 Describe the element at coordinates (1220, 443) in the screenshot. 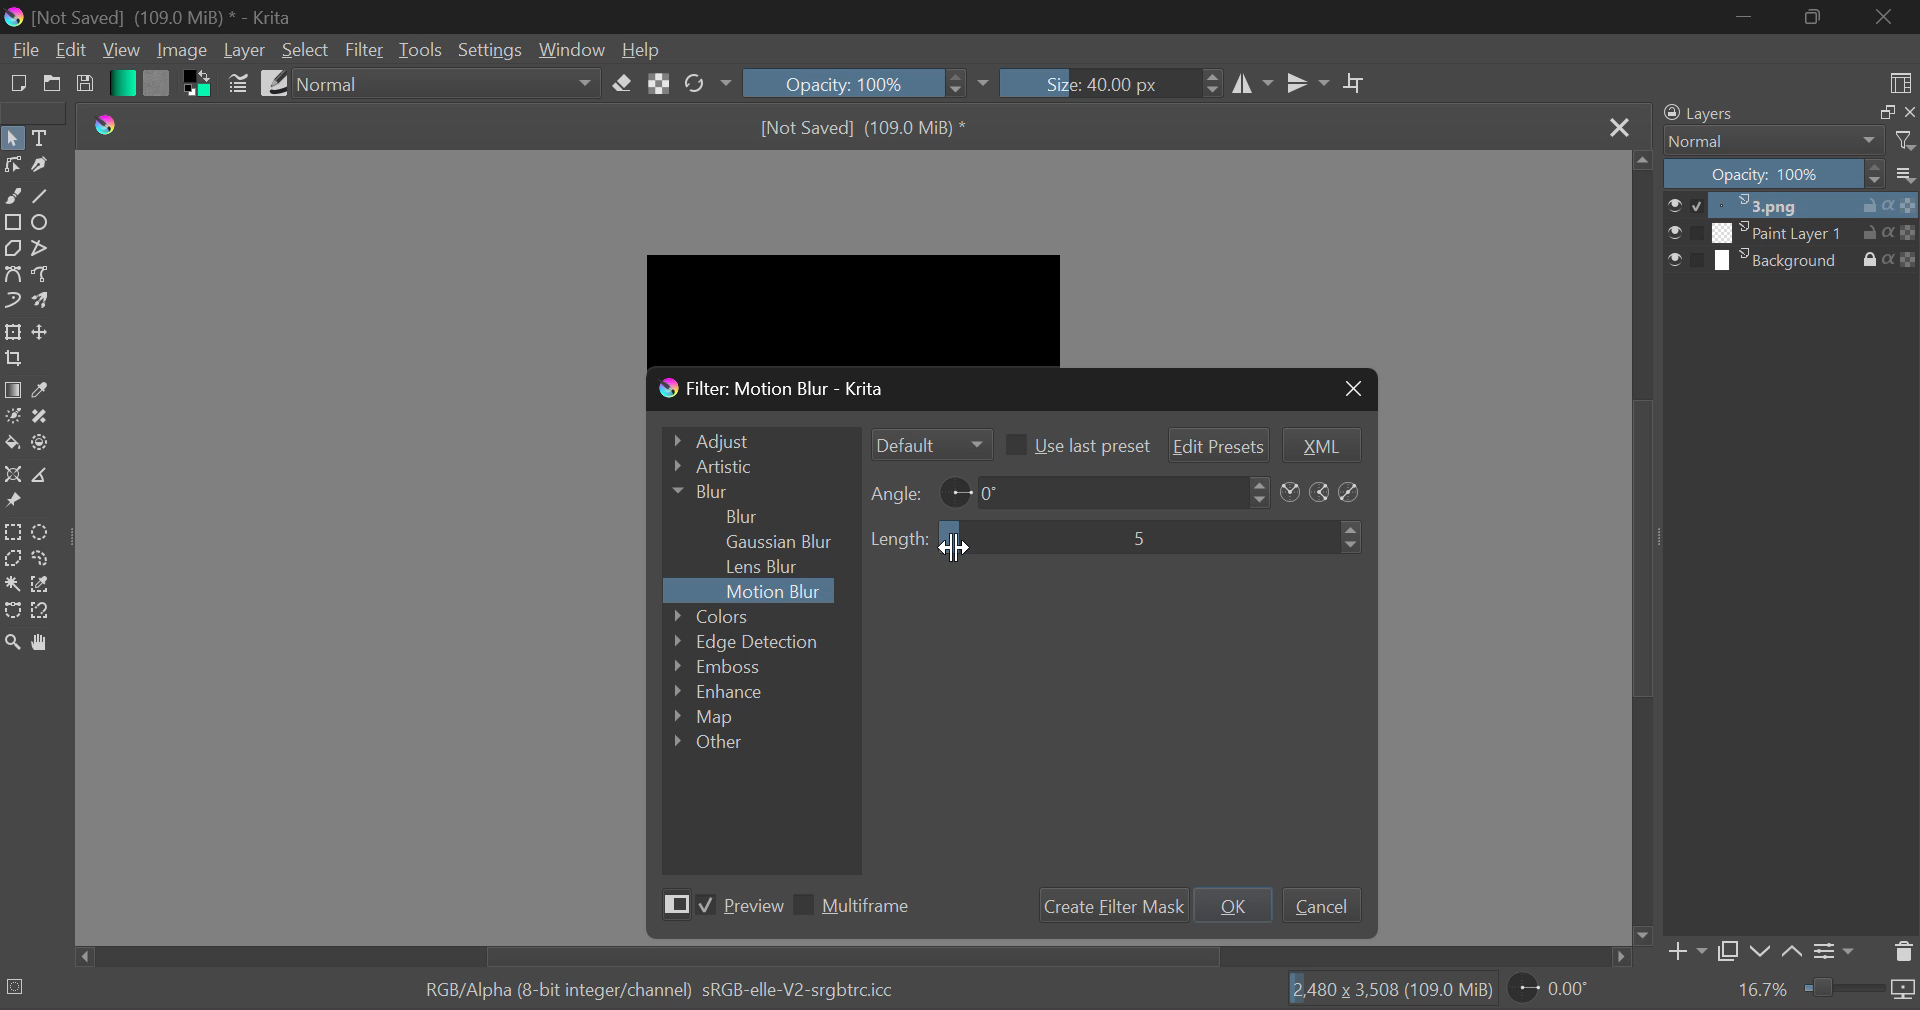

I see `Edit Presets` at that location.